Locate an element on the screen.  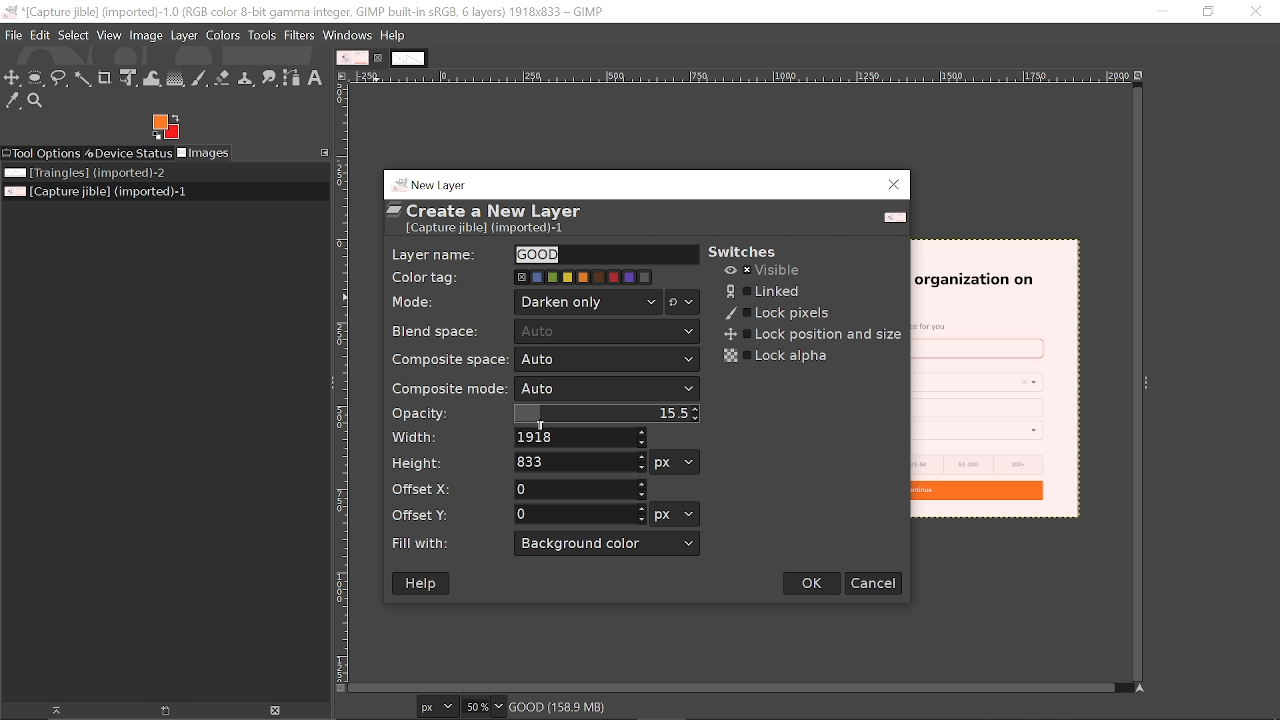
Select is located at coordinates (73, 36).